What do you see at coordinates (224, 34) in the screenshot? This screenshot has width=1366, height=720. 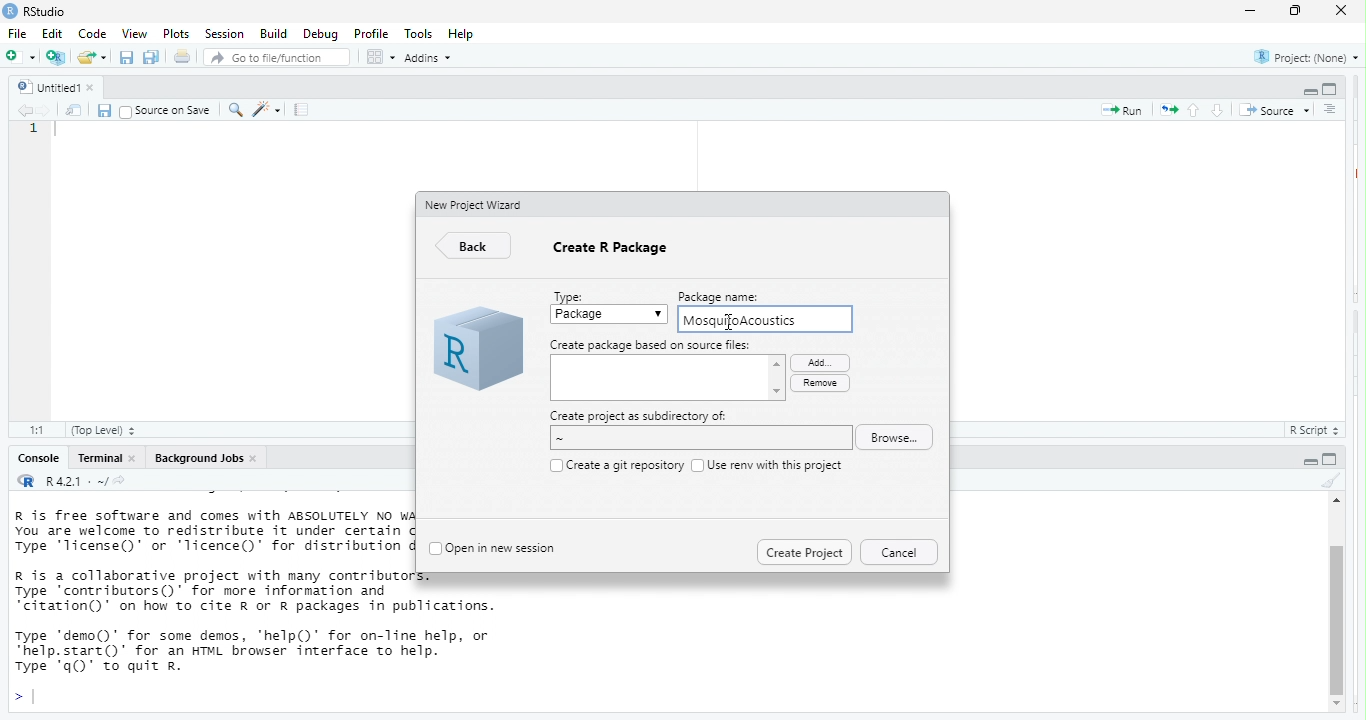 I see `Session` at bounding box center [224, 34].